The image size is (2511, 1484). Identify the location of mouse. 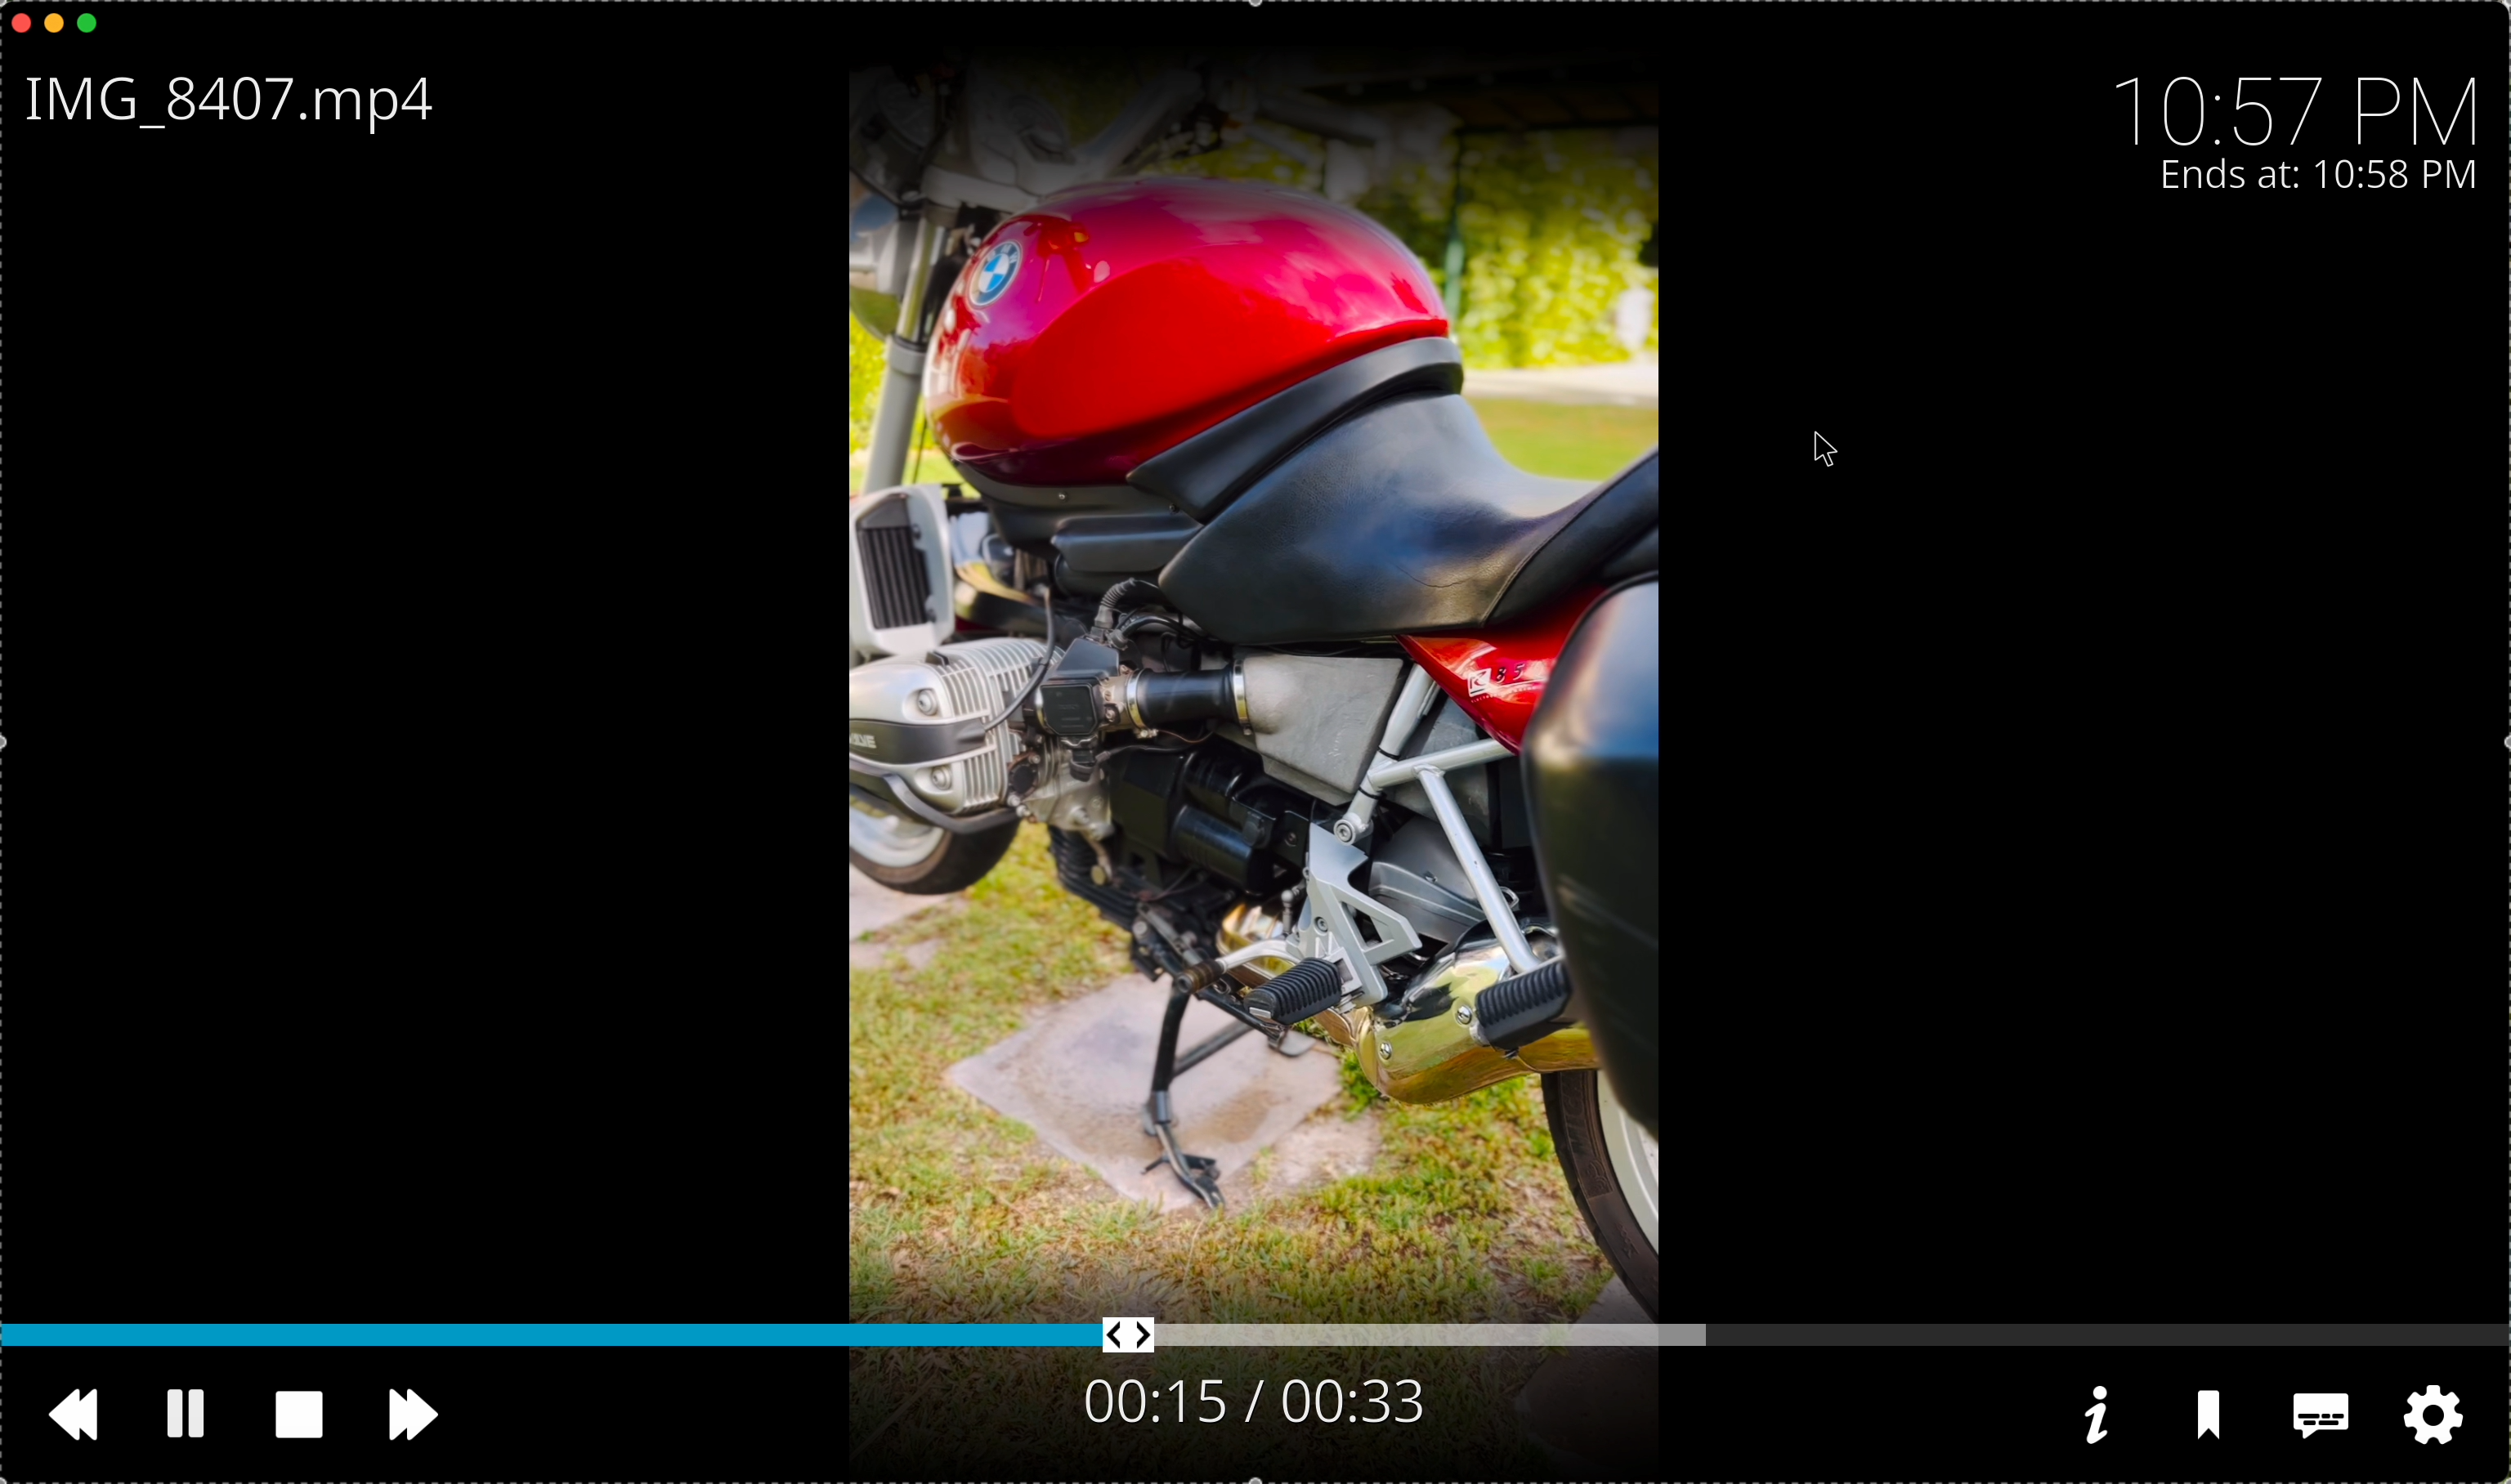
(1827, 451).